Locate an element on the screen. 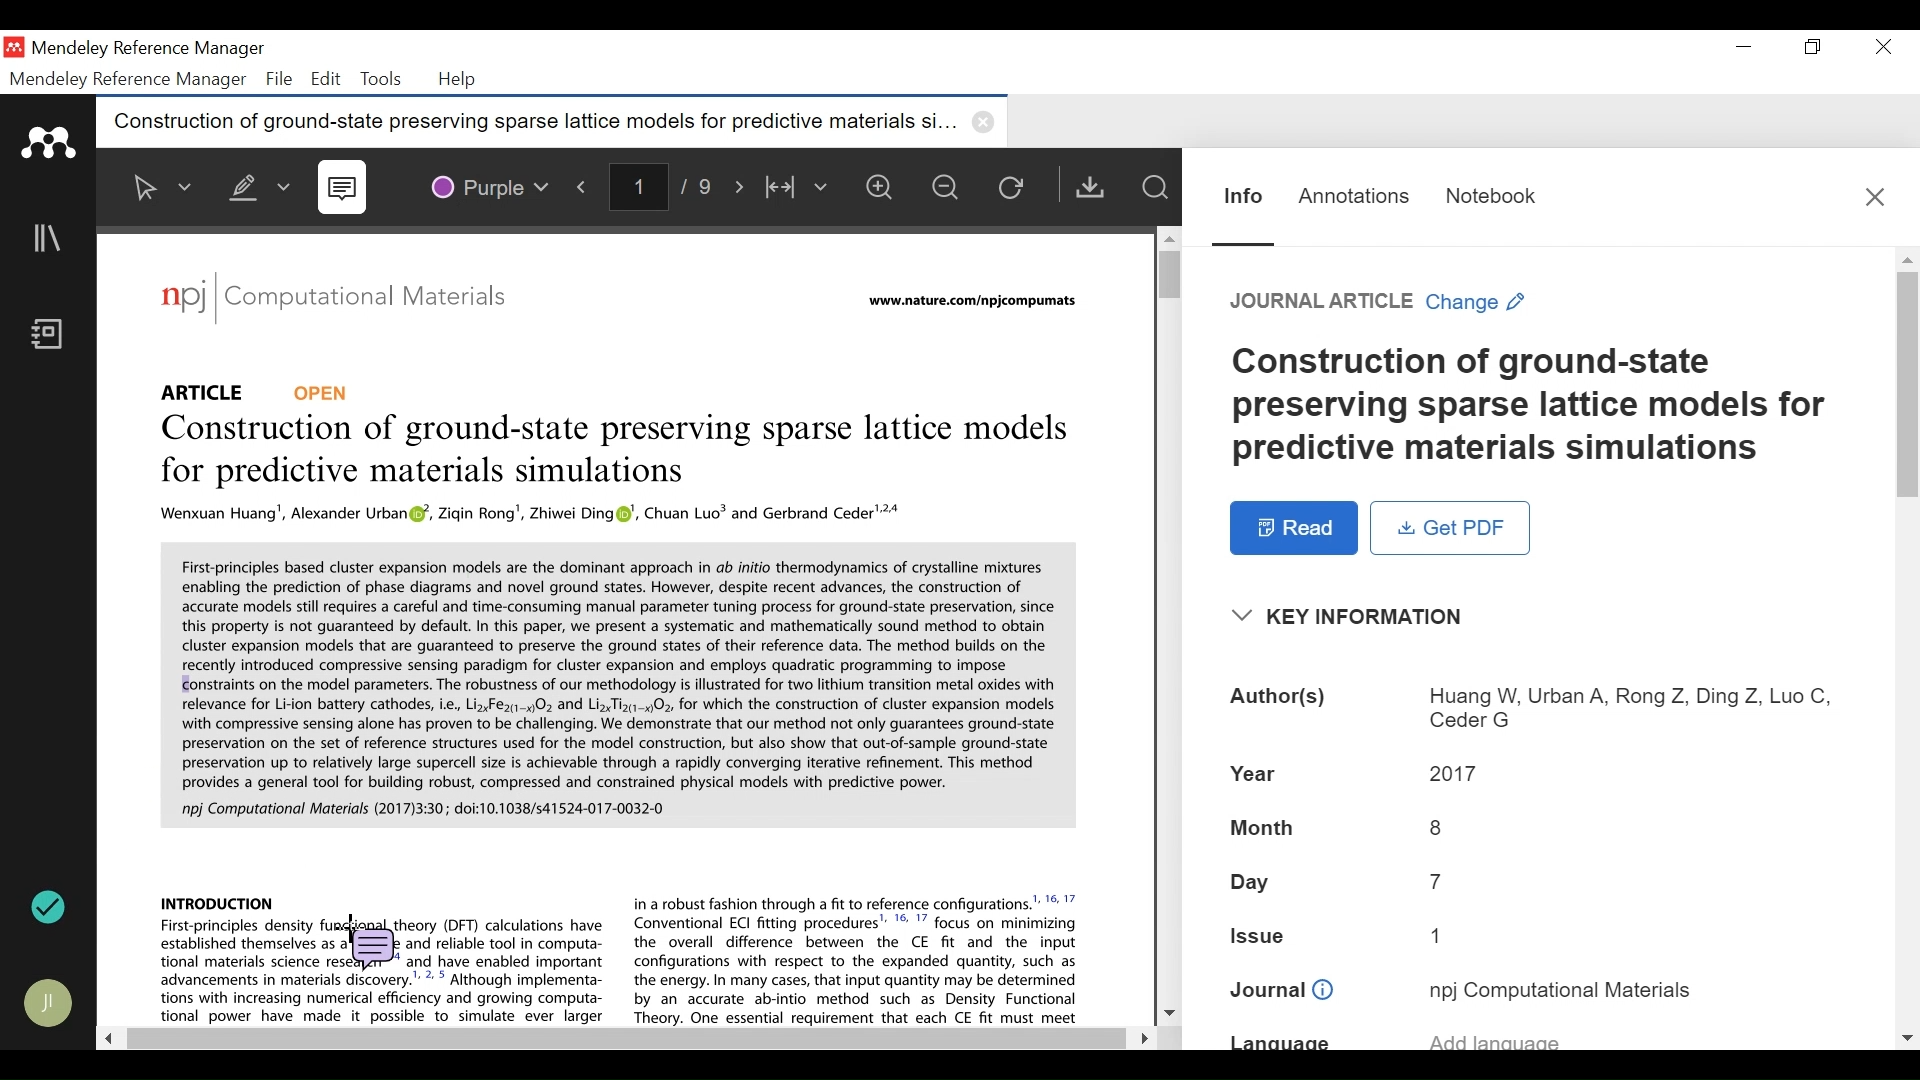 This screenshot has width=1920, height=1080. Library is located at coordinates (50, 239).